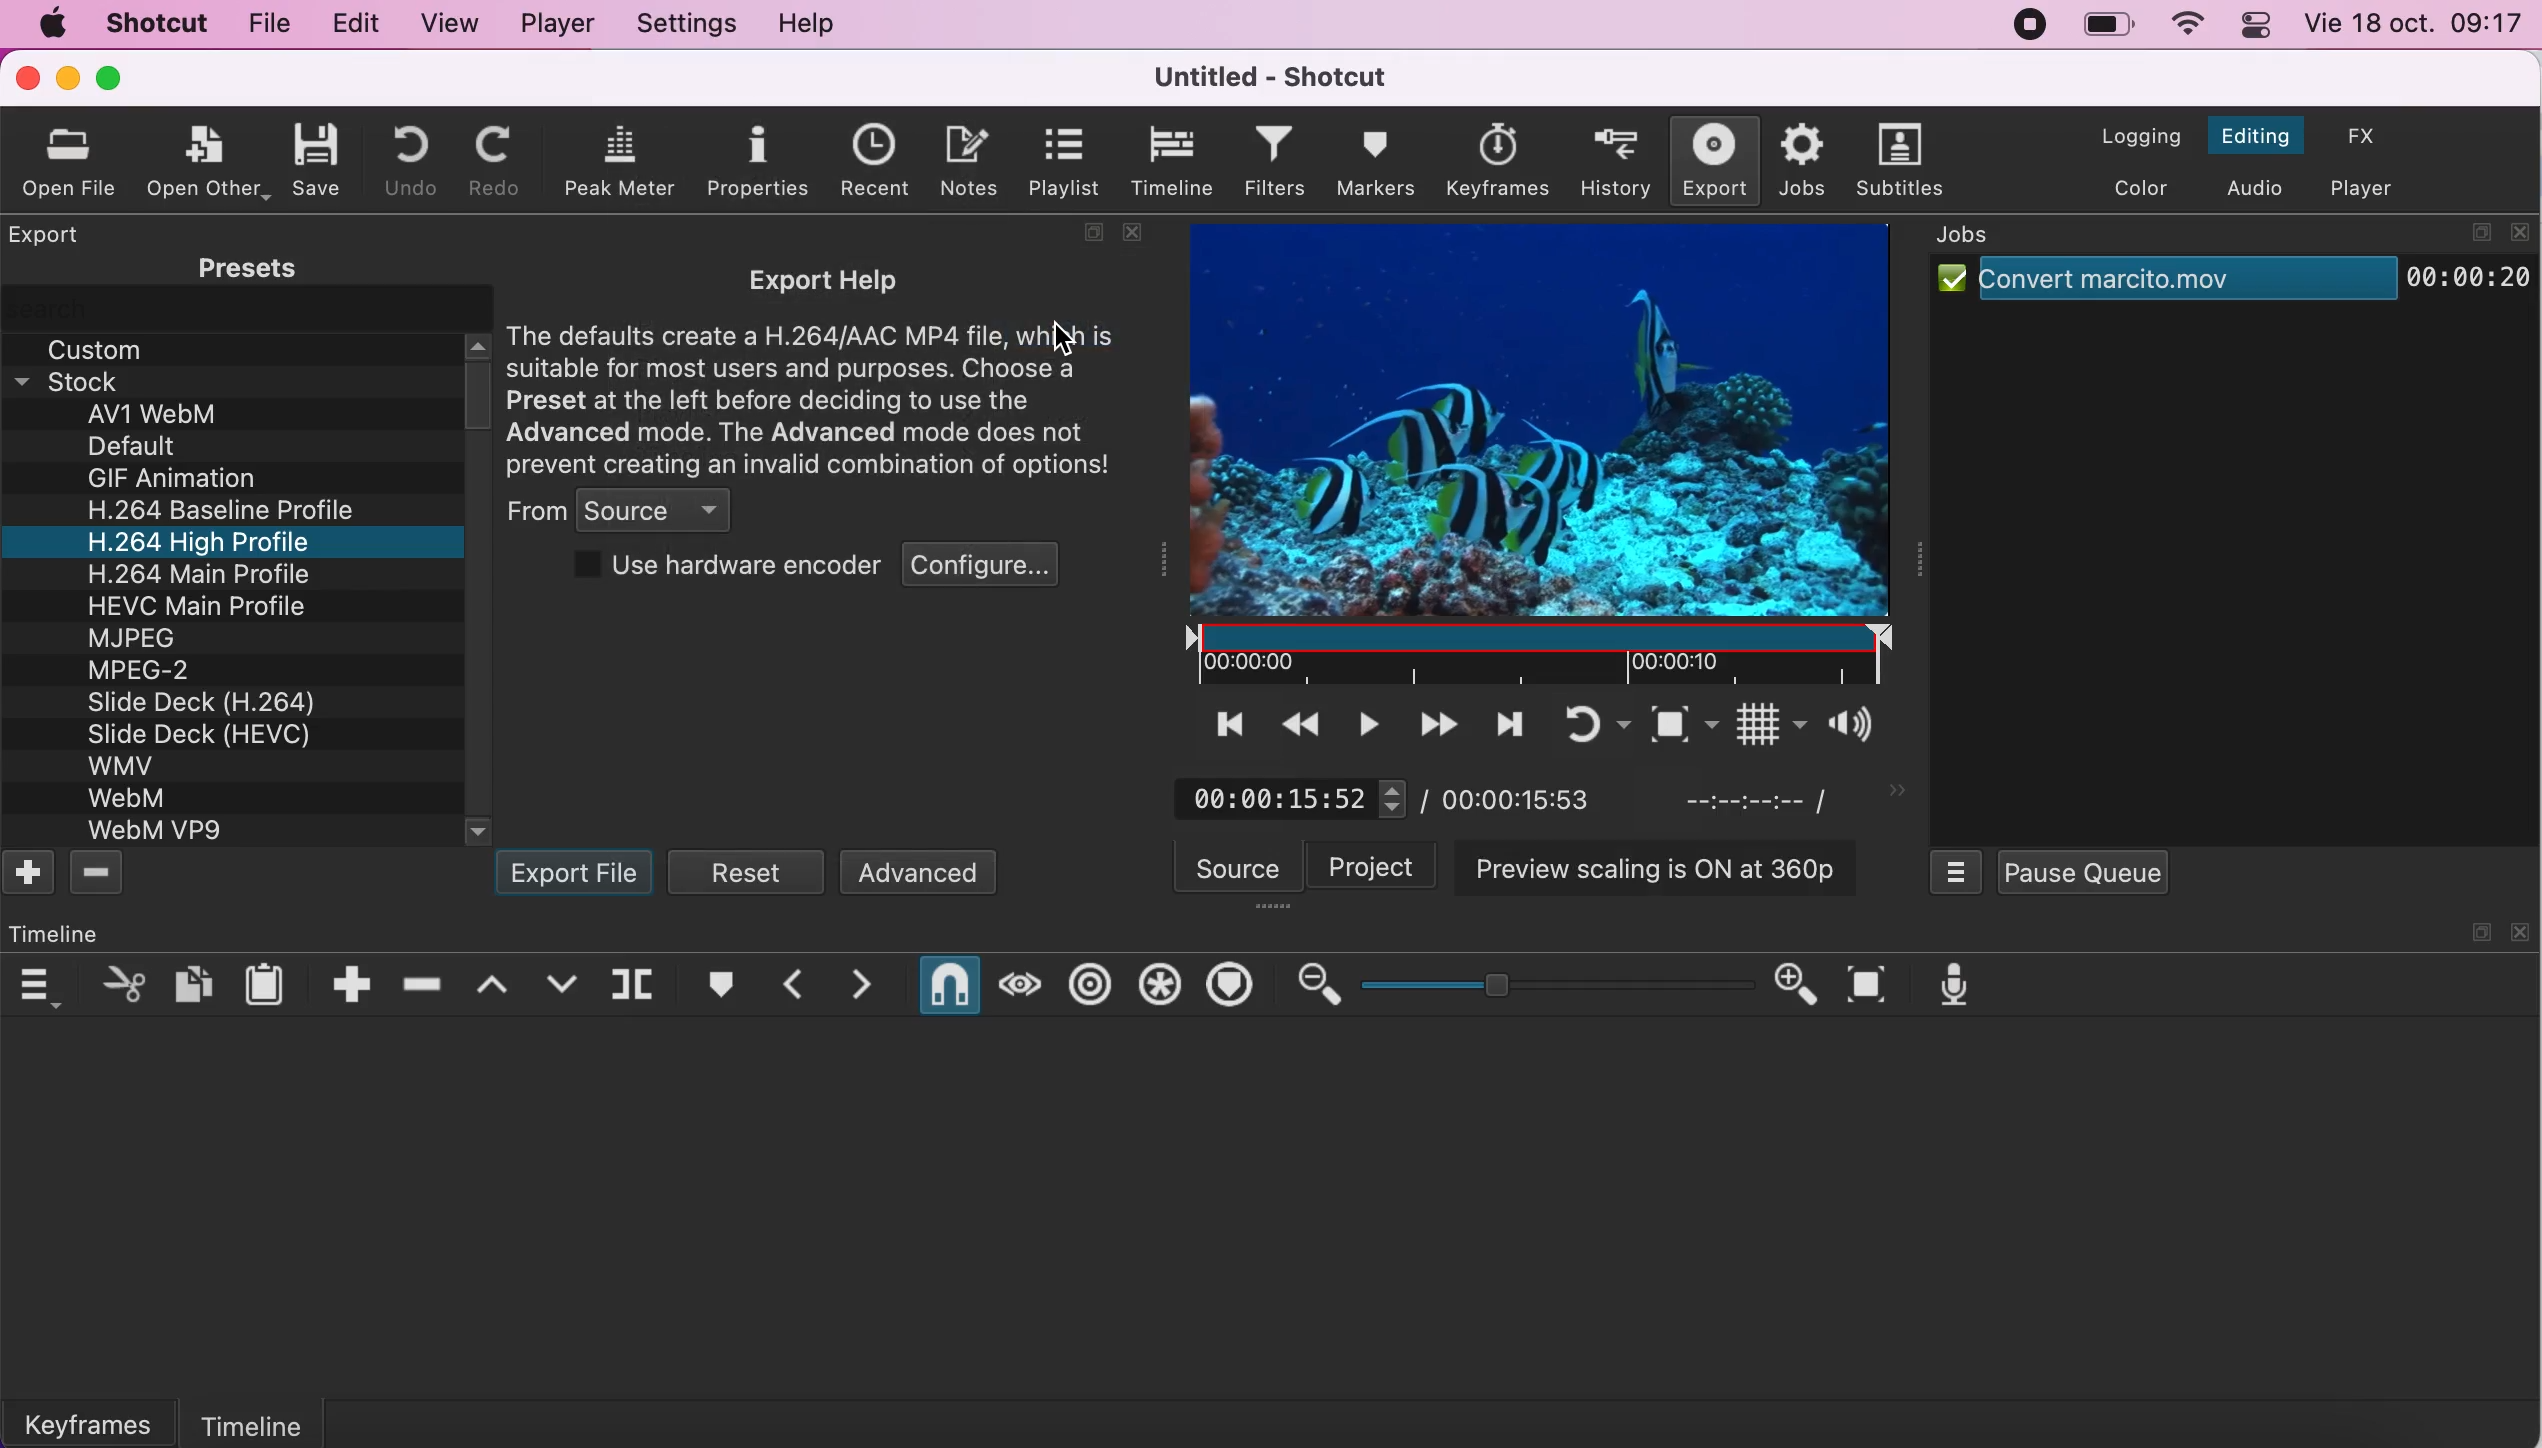 The height and width of the screenshot is (1448, 2542). What do you see at coordinates (426, 983) in the screenshot?
I see `ripple delete` at bounding box center [426, 983].